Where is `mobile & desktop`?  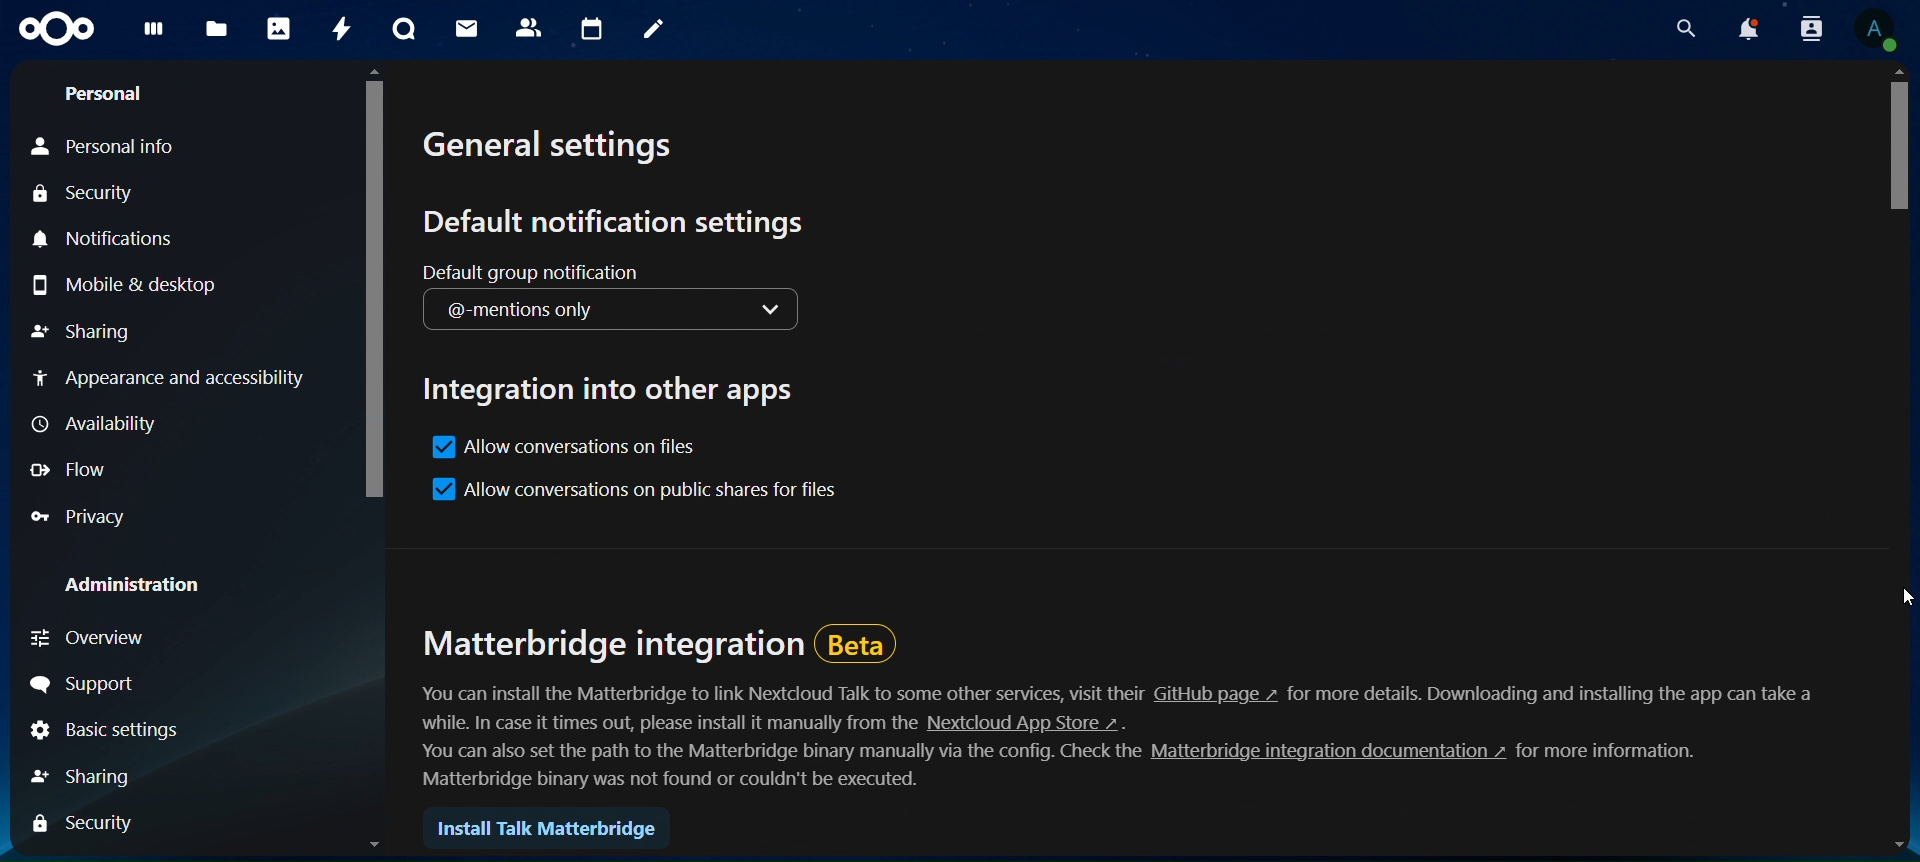
mobile & desktop is located at coordinates (125, 286).